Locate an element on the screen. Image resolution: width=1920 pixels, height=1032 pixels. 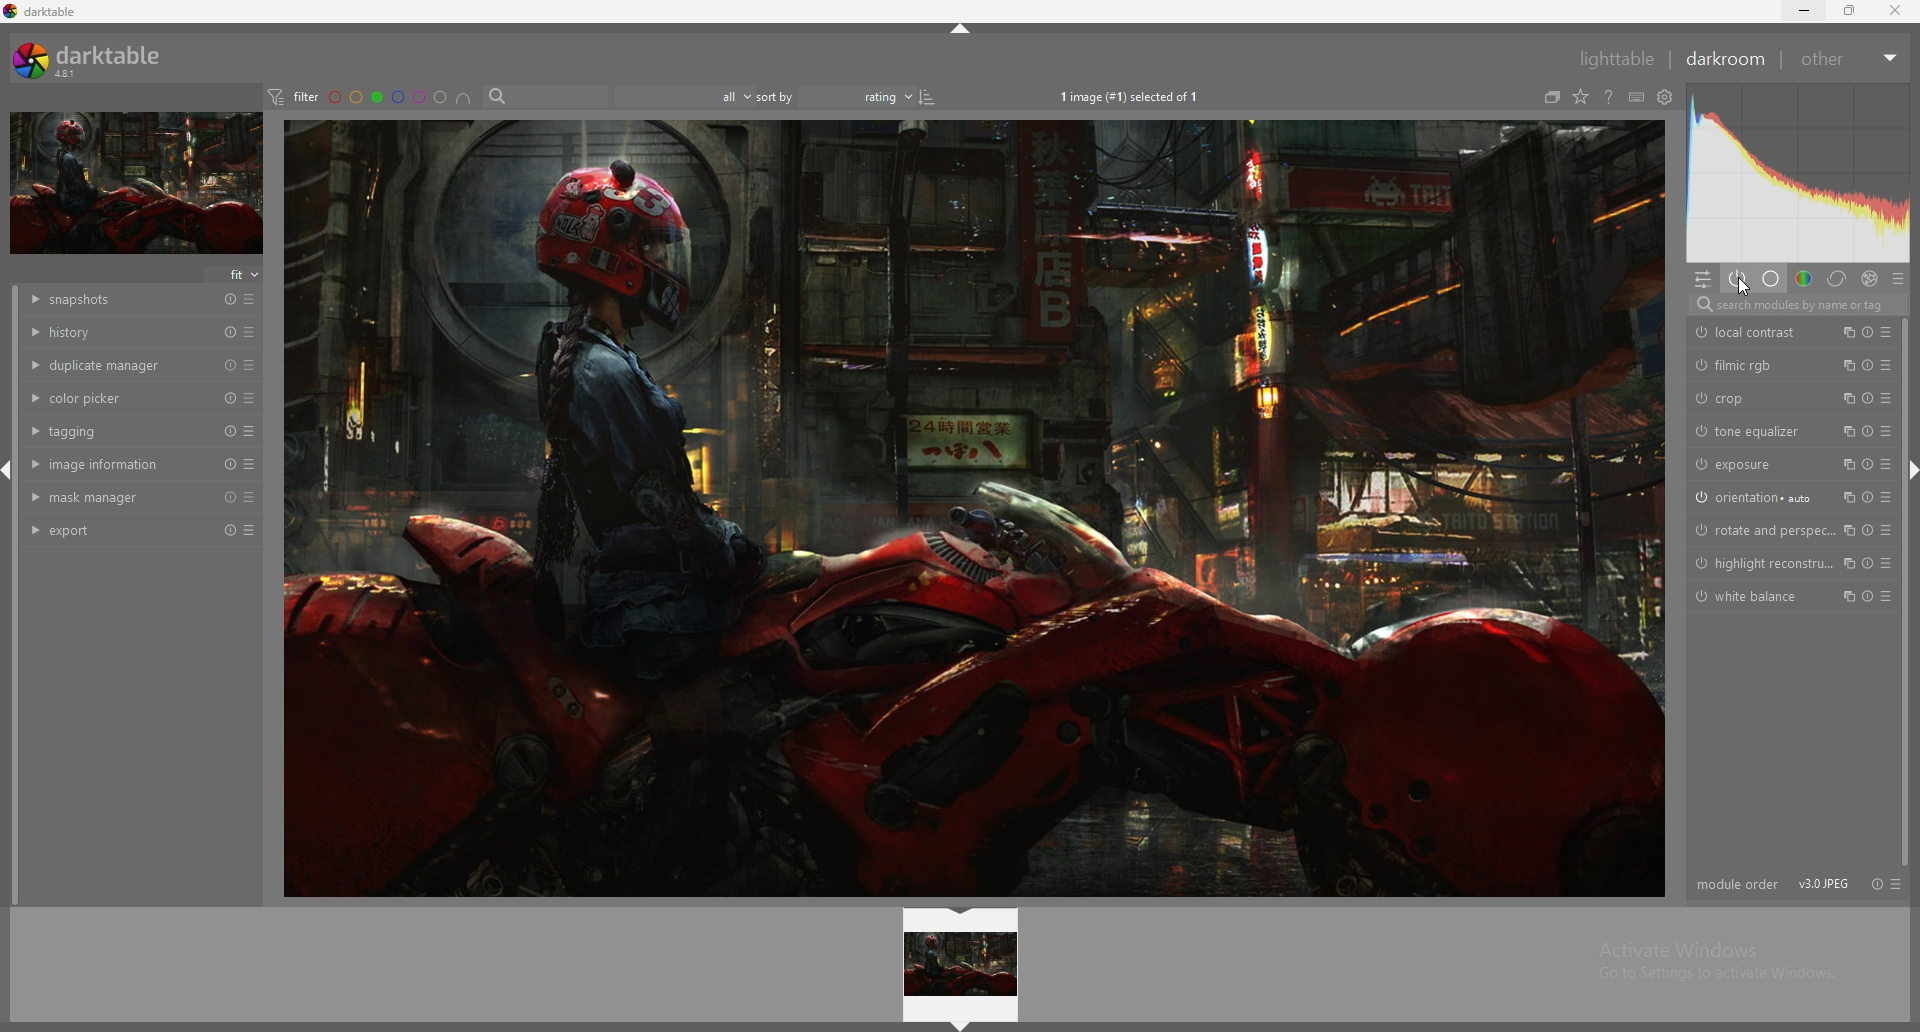
presets is located at coordinates (1896, 884).